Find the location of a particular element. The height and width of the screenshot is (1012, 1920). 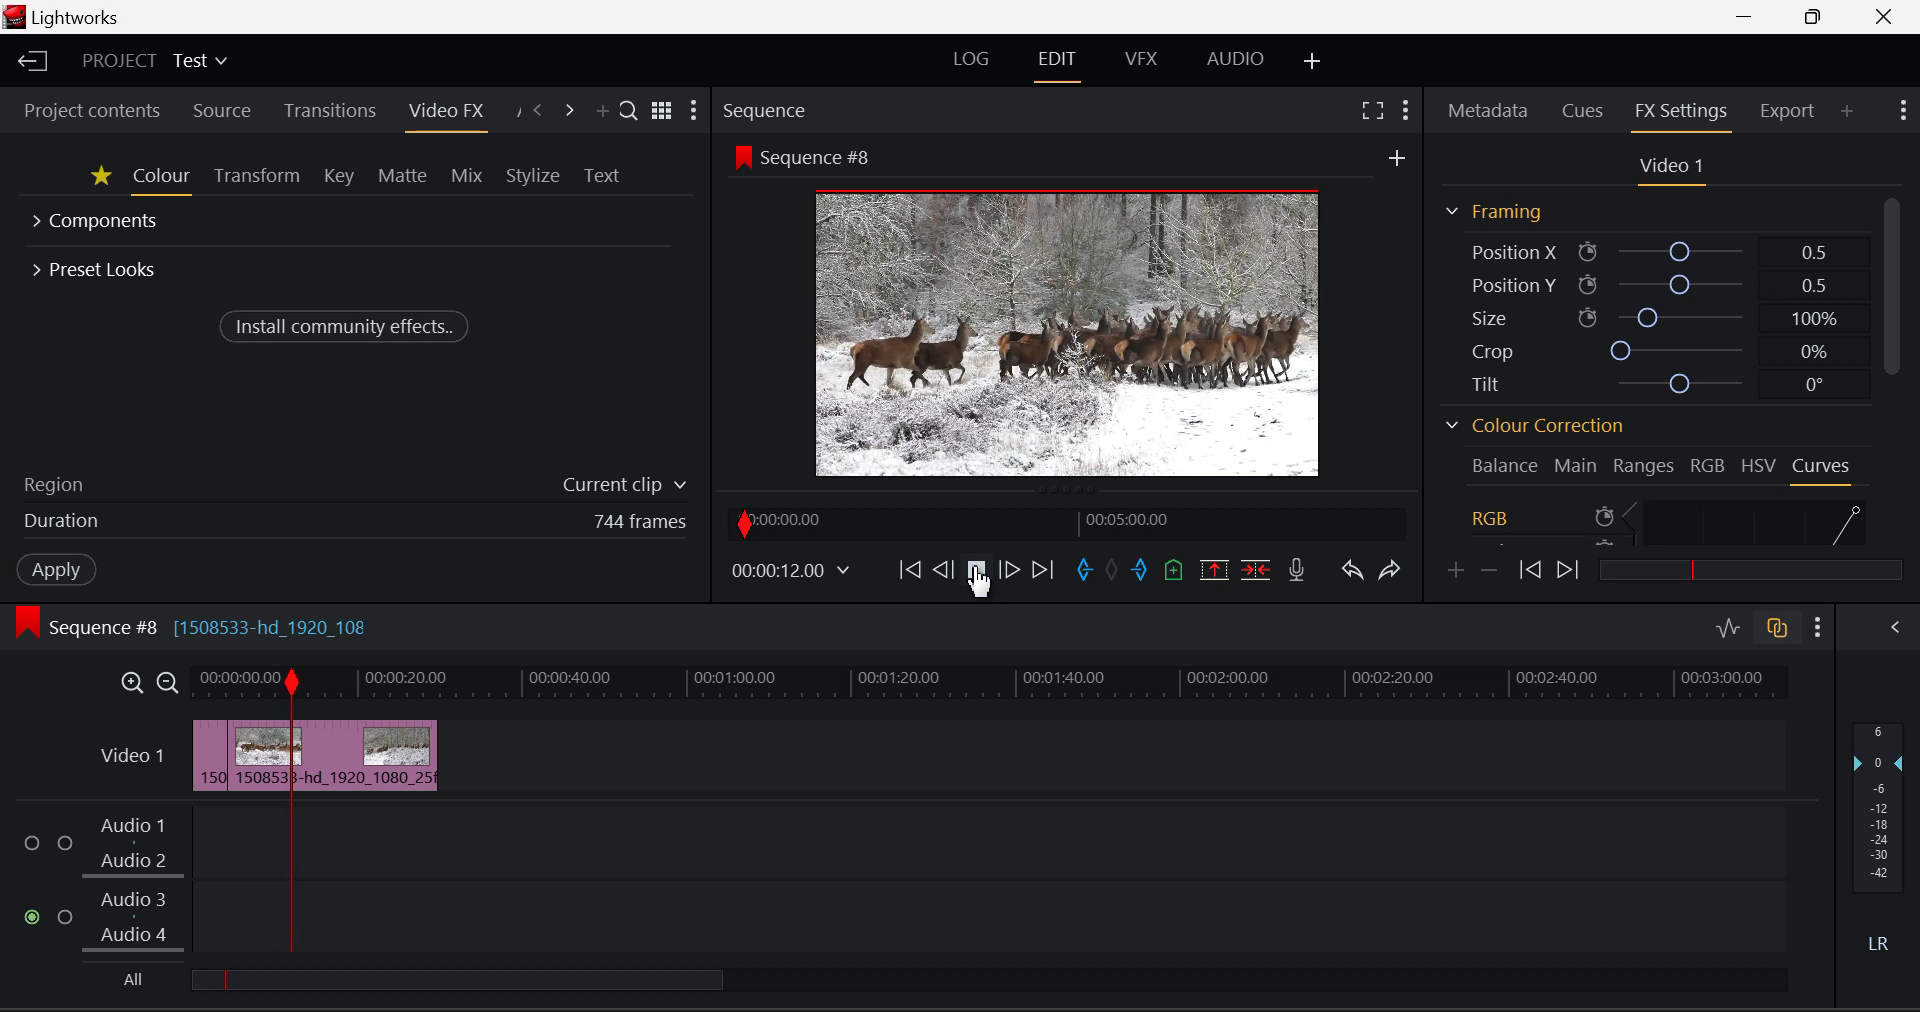

Install community effects is located at coordinates (347, 325).